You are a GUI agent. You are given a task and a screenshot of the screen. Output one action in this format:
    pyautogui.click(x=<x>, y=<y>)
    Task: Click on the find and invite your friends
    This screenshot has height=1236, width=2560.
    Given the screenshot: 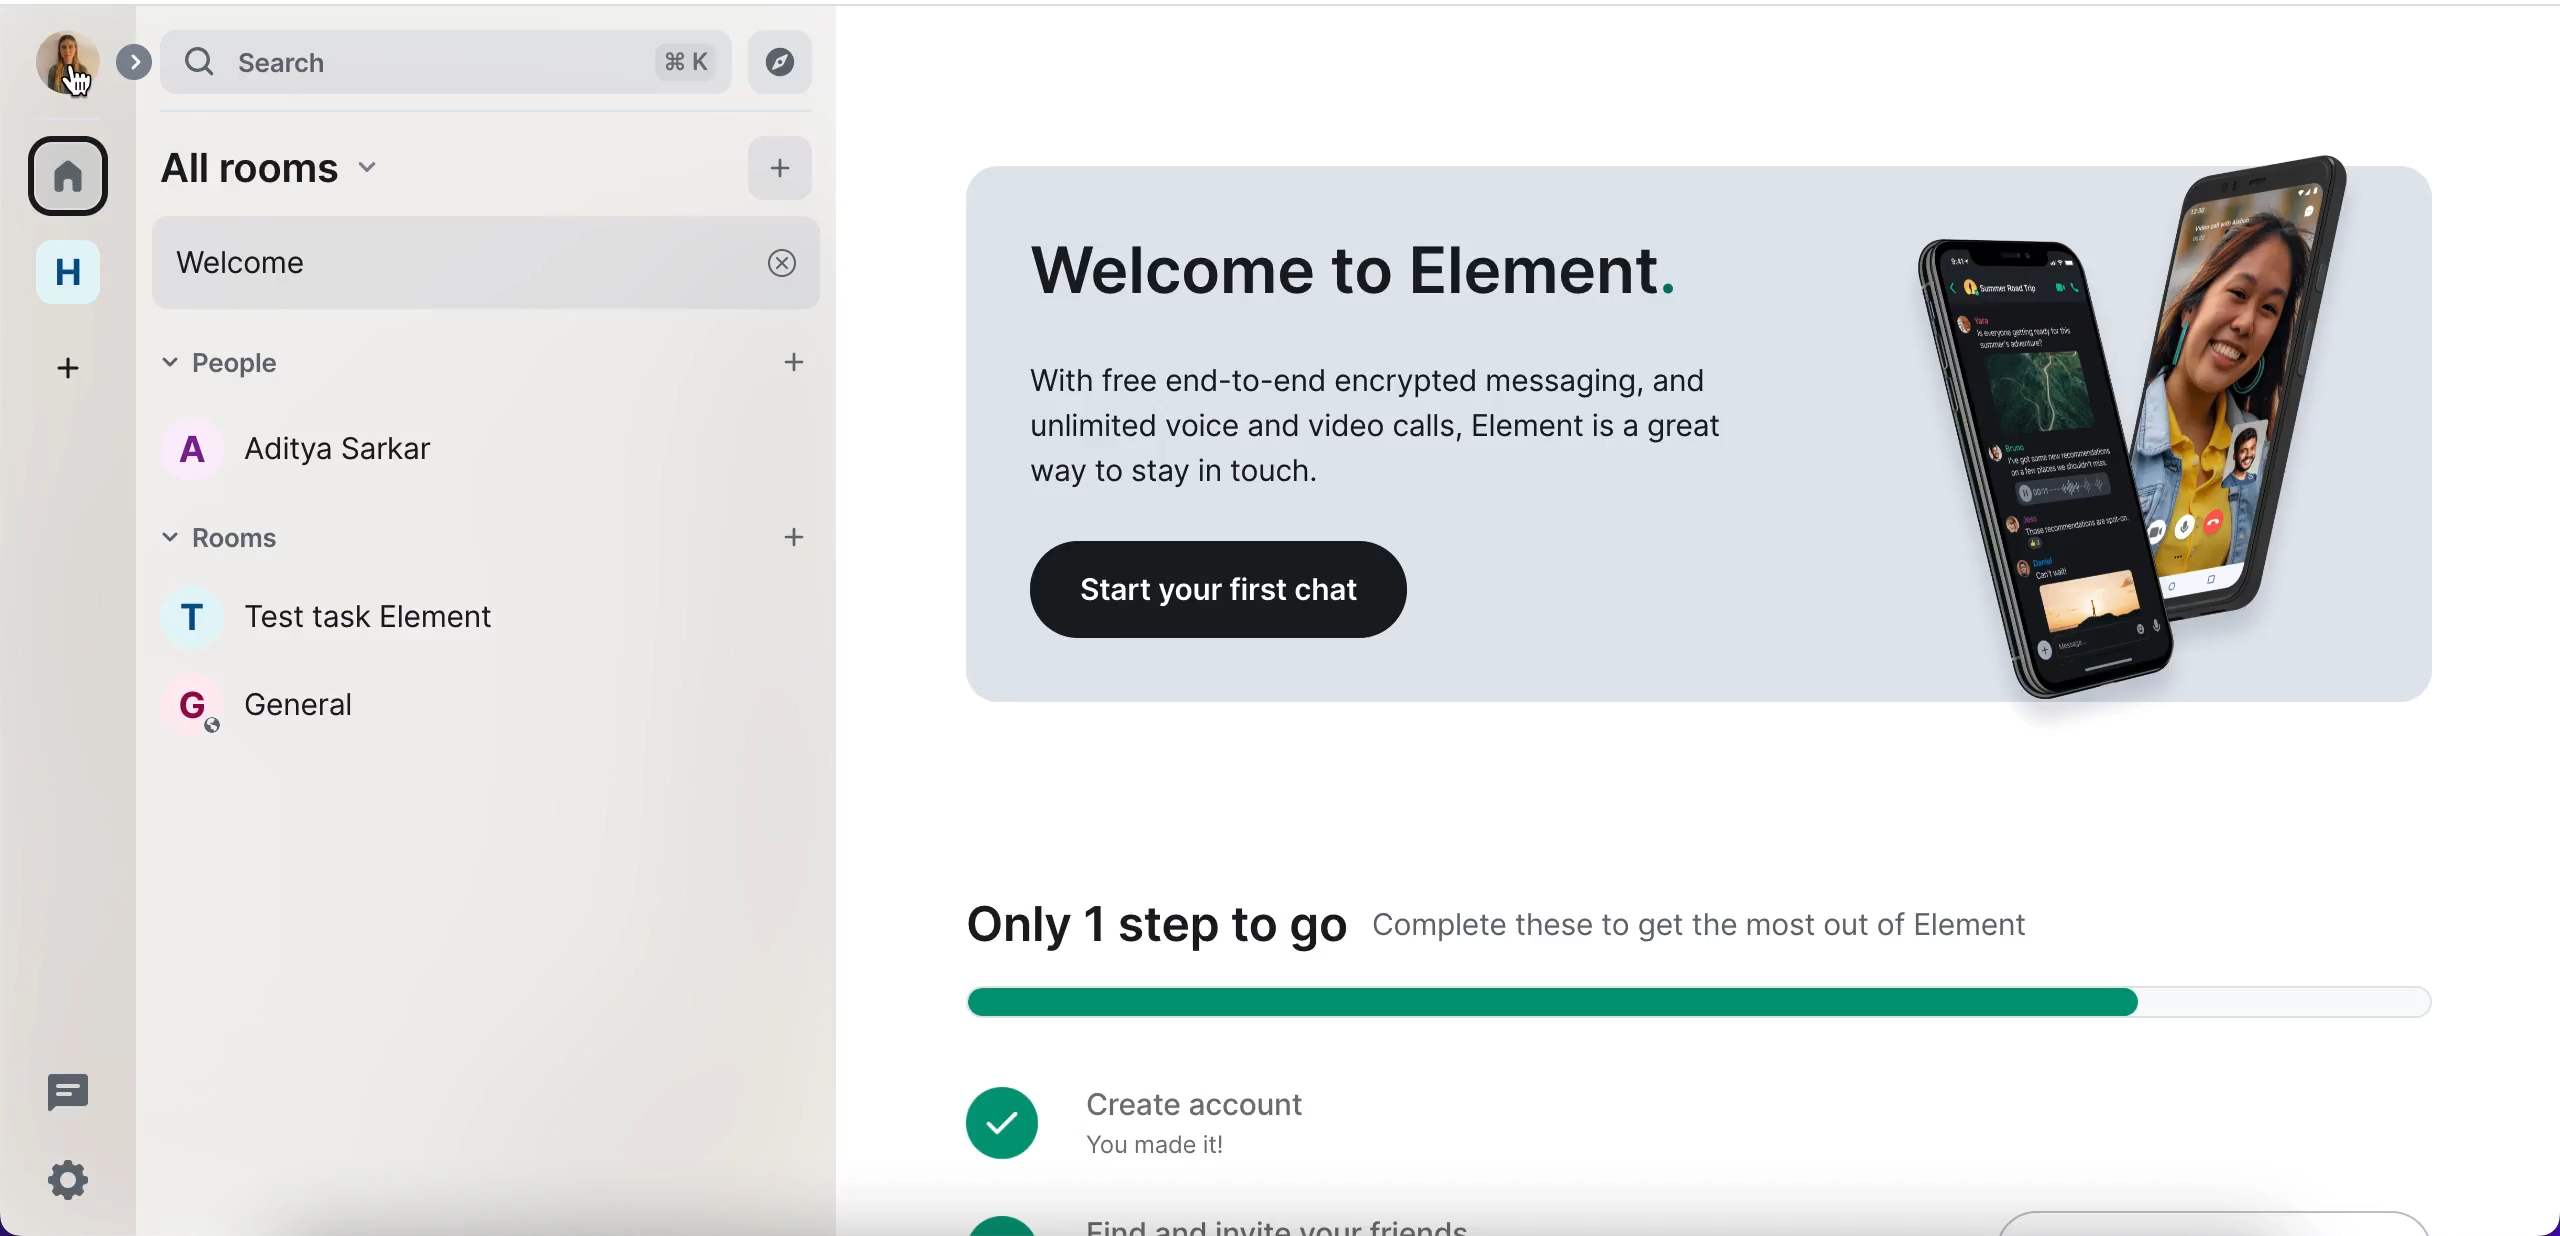 What is the action you would take?
    pyautogui.click(x=1243, y=1219)
    